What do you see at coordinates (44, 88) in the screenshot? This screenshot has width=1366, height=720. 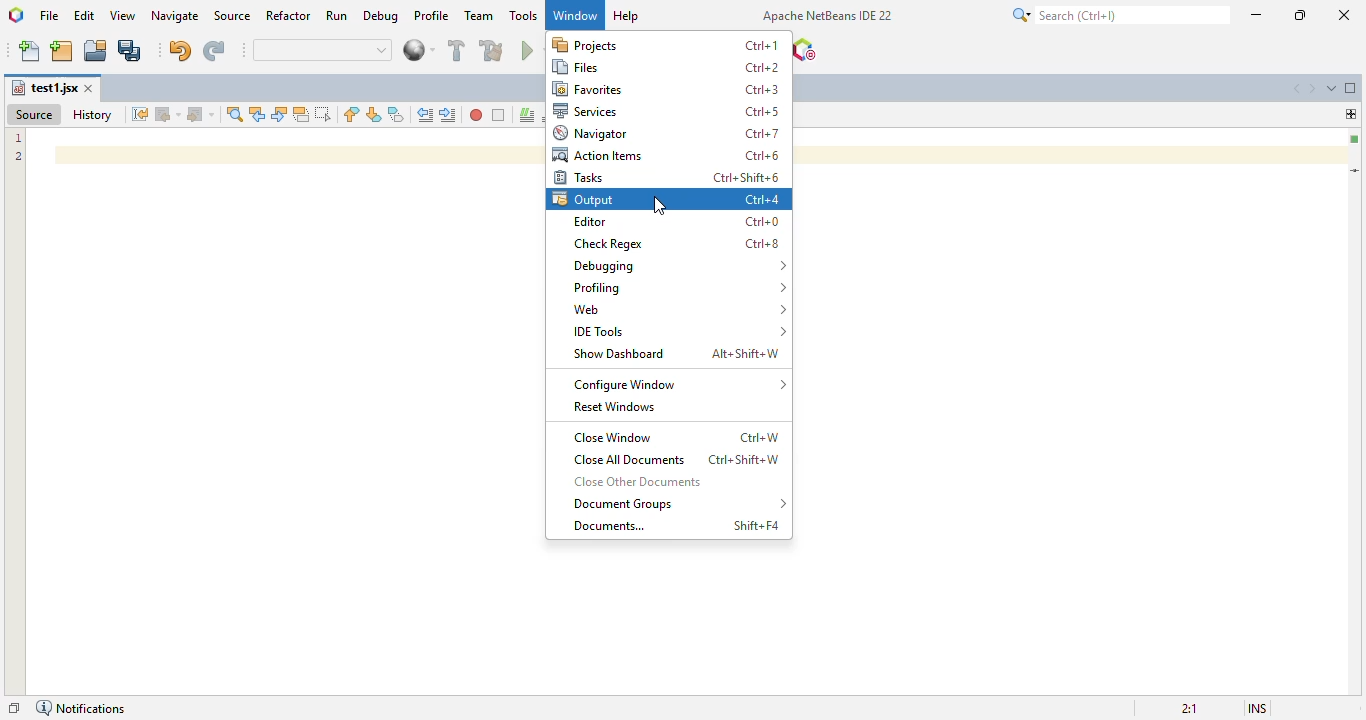 I see `file name` at bounding box center [44, 88].